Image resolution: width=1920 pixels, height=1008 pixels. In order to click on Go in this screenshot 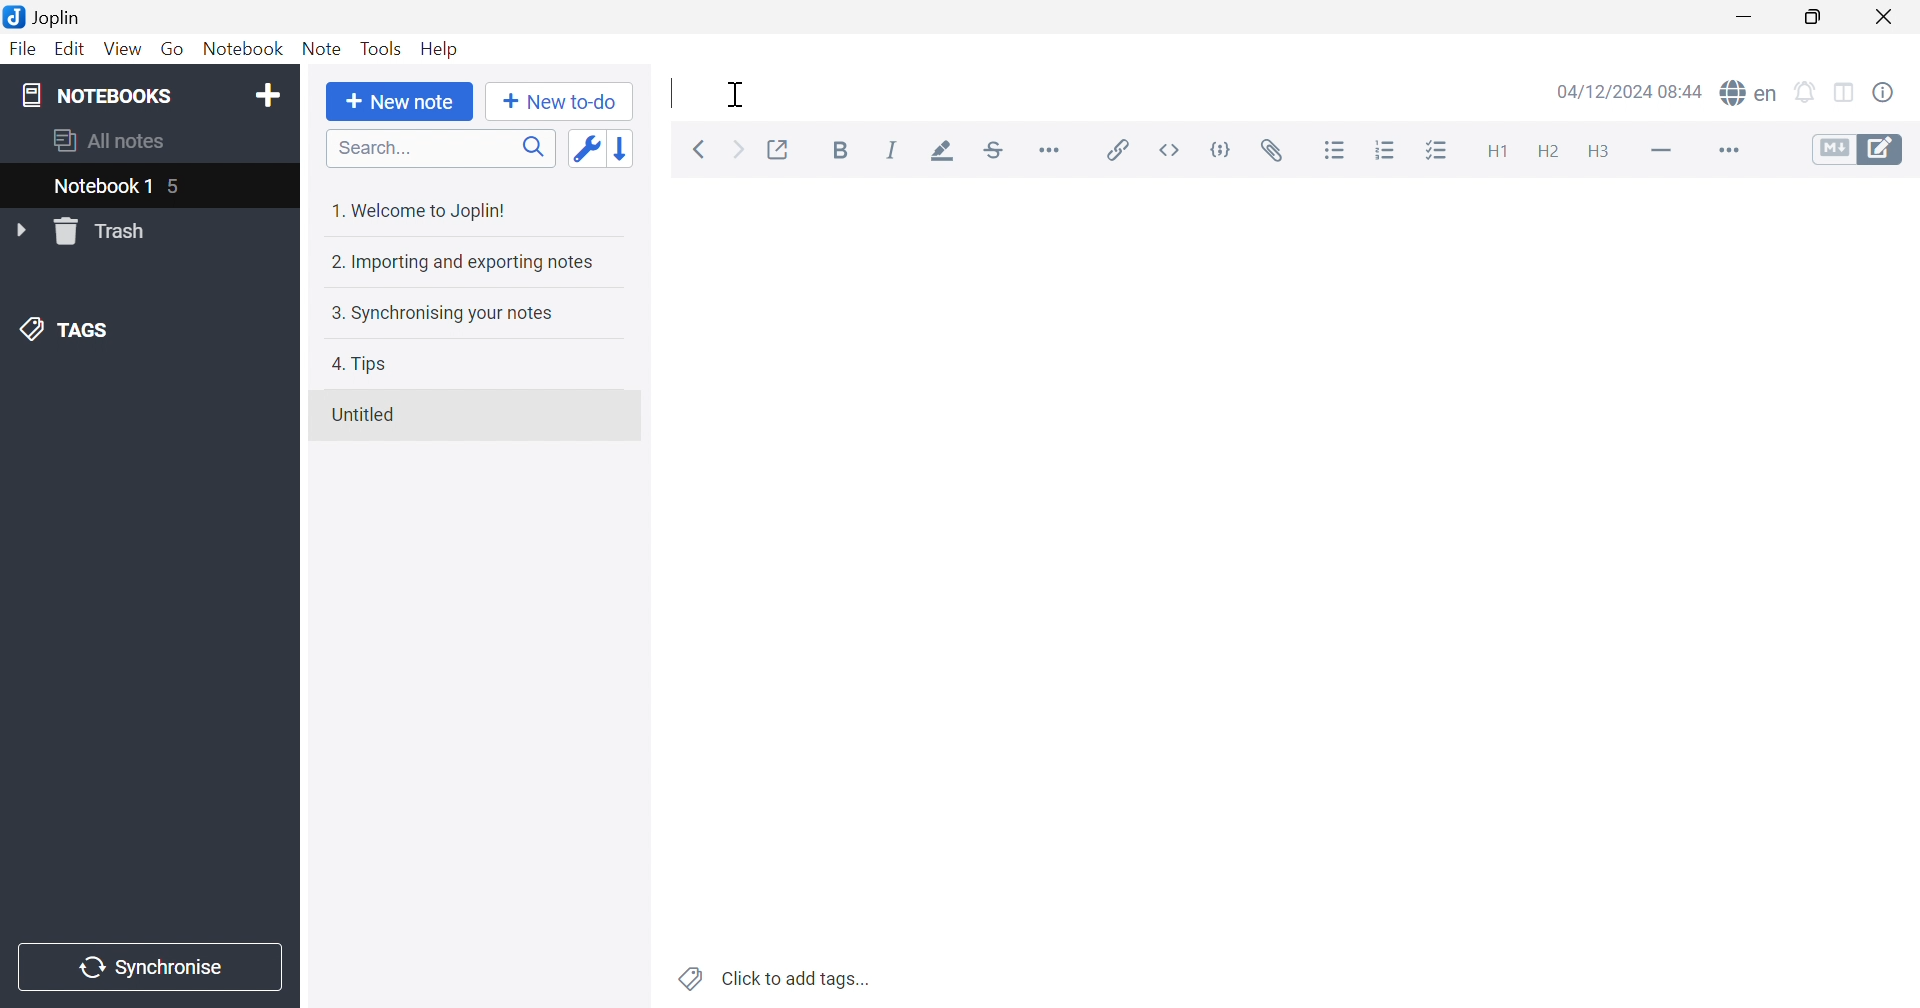, I will do `click(175, 49)`.